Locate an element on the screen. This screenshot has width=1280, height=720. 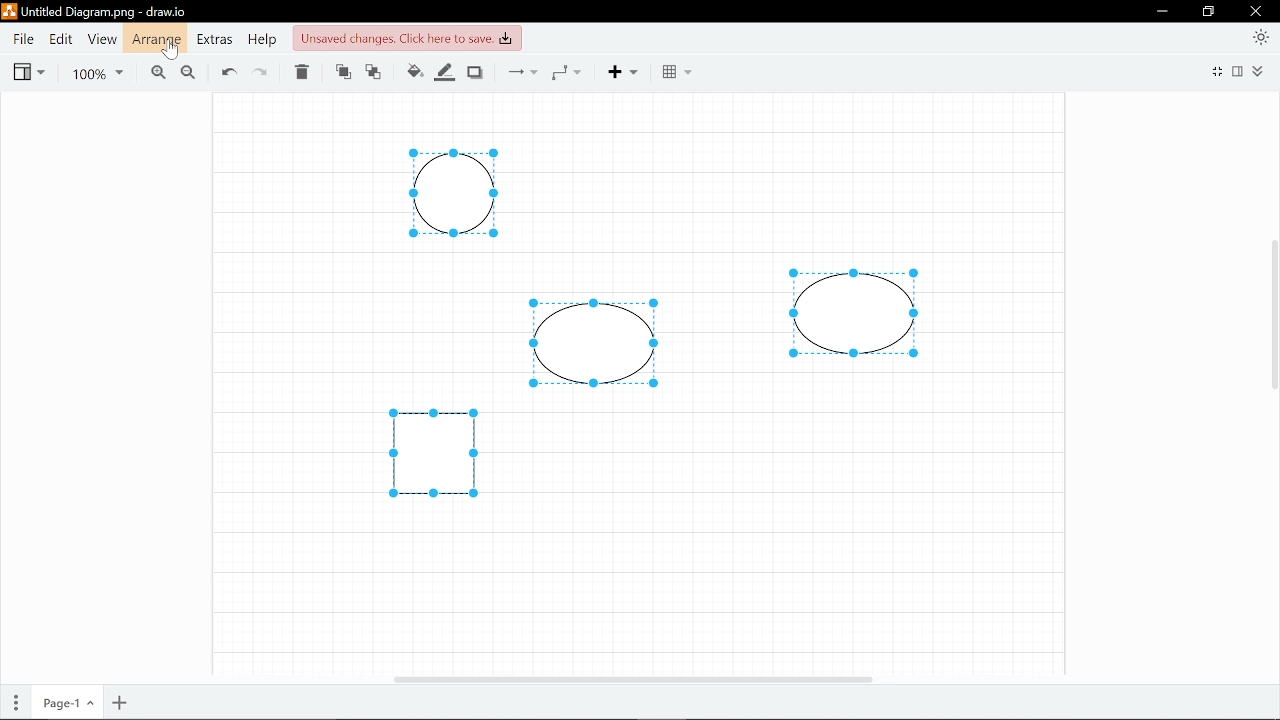
Delete is located at coordinates (304, 73).